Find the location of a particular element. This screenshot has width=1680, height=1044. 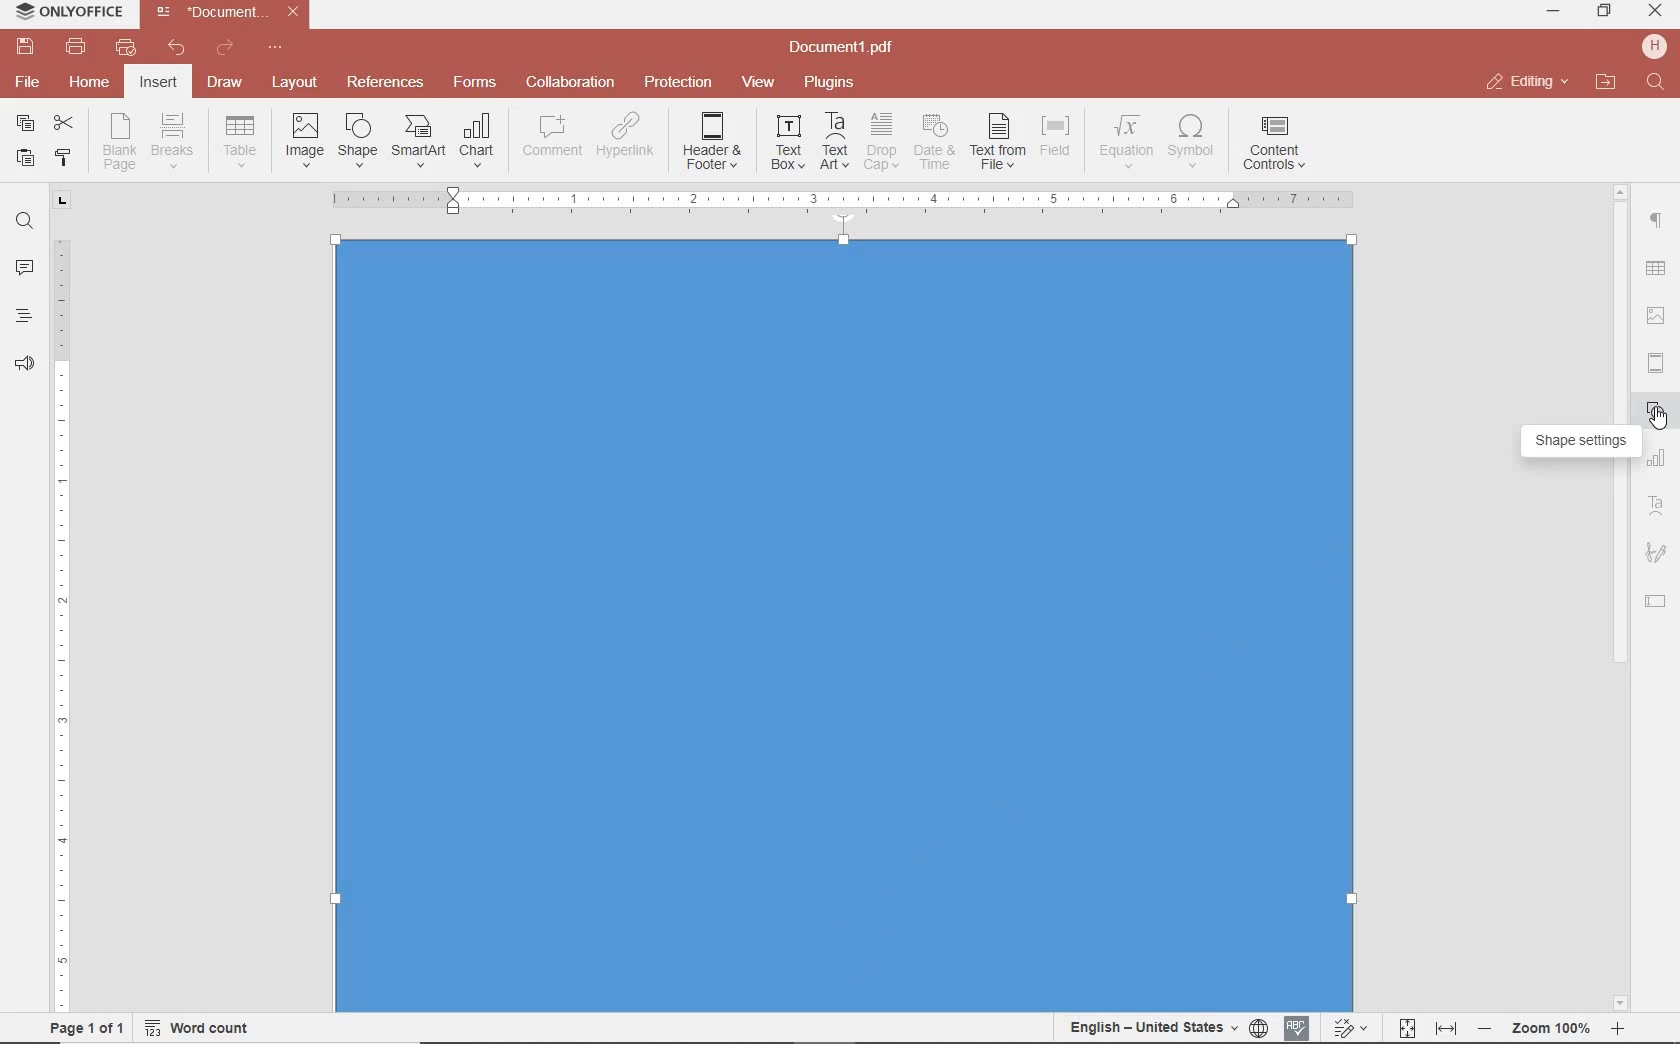

cursor is located at coordinates (1657, 419).